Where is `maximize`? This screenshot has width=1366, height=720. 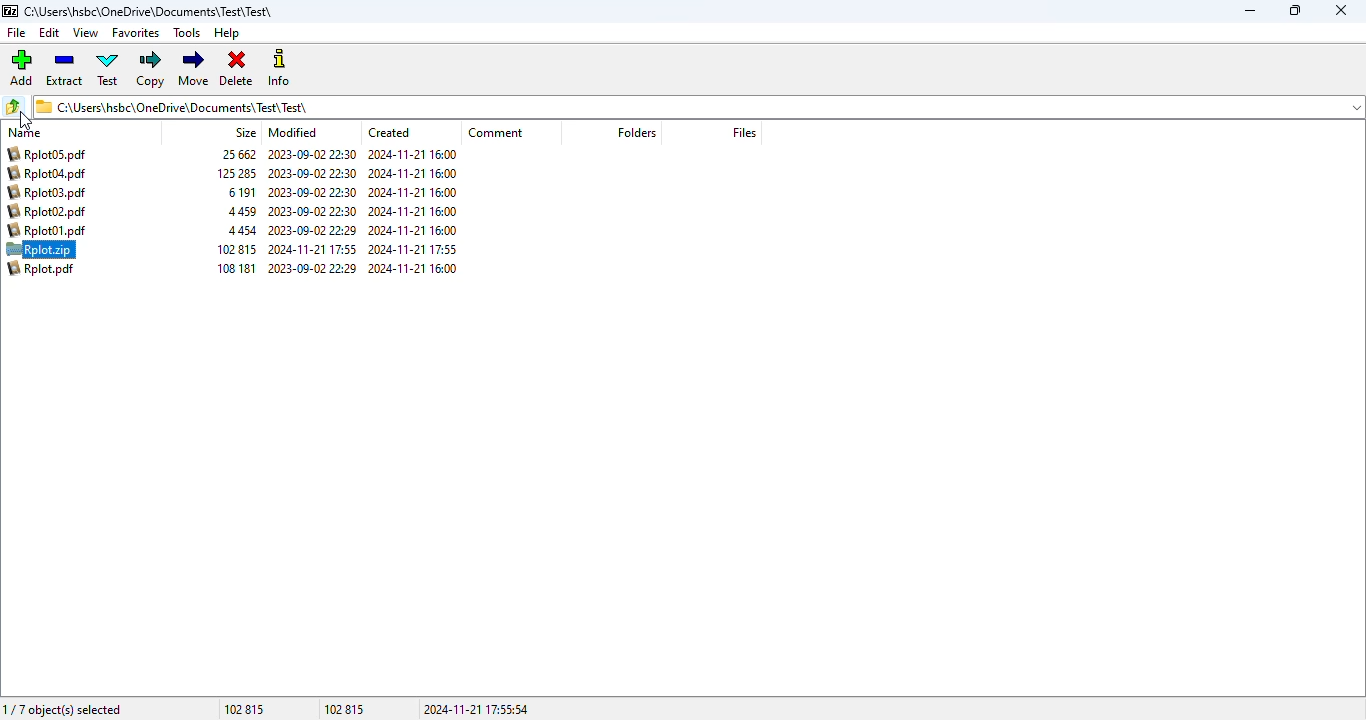
maximize is located at coordinates (1296, 10).